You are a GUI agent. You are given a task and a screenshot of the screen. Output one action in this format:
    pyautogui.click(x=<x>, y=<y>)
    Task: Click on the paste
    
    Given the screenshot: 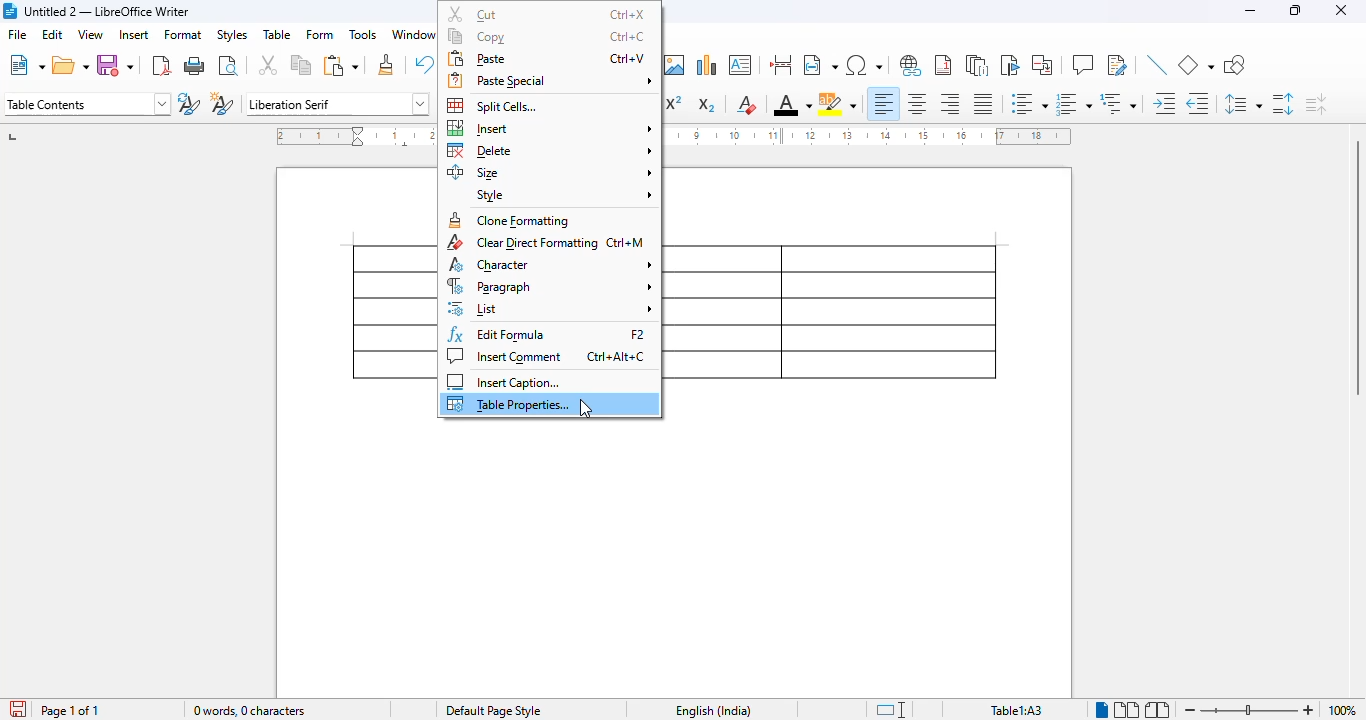 What is the action you would take?
    pyautogui.click(x=341, y=65)
    